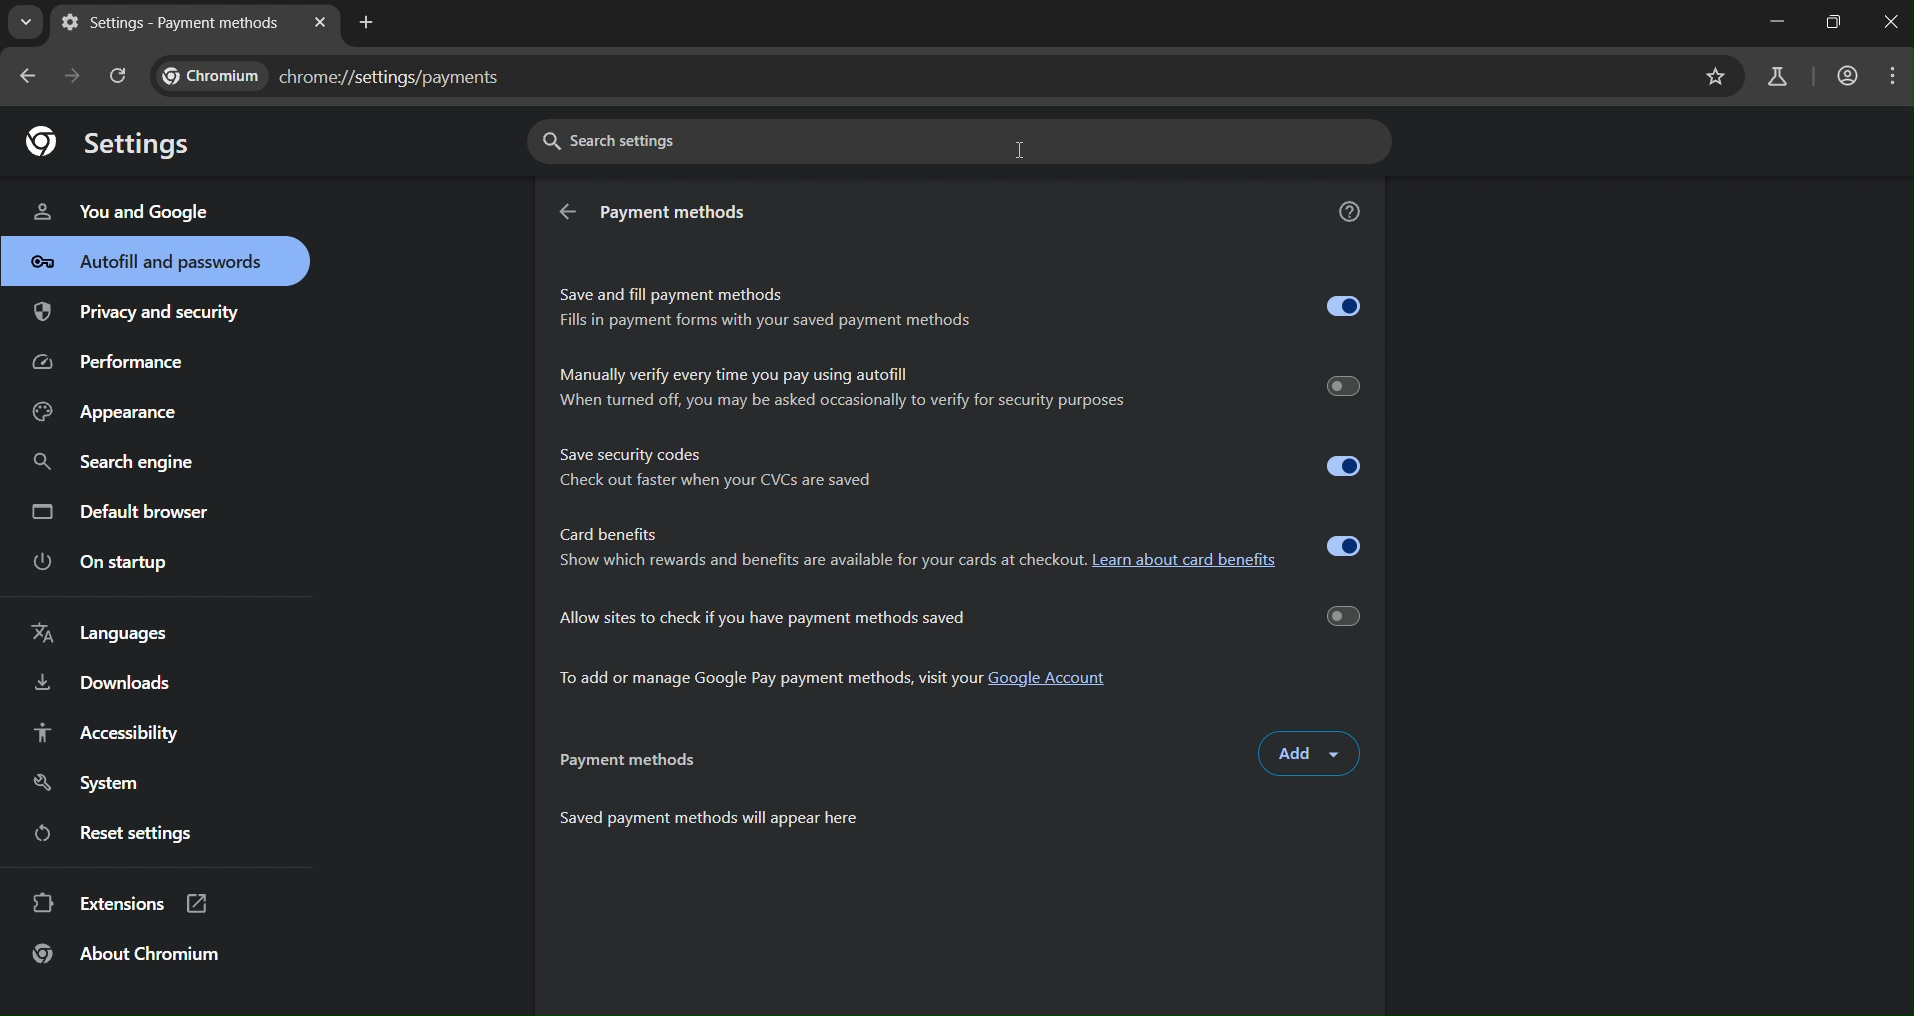 The image size is (1914, 1016). What do you see at coordinates (1895, 77) in the screenshot?
I see `menu` at bounding box center [1895, 77].